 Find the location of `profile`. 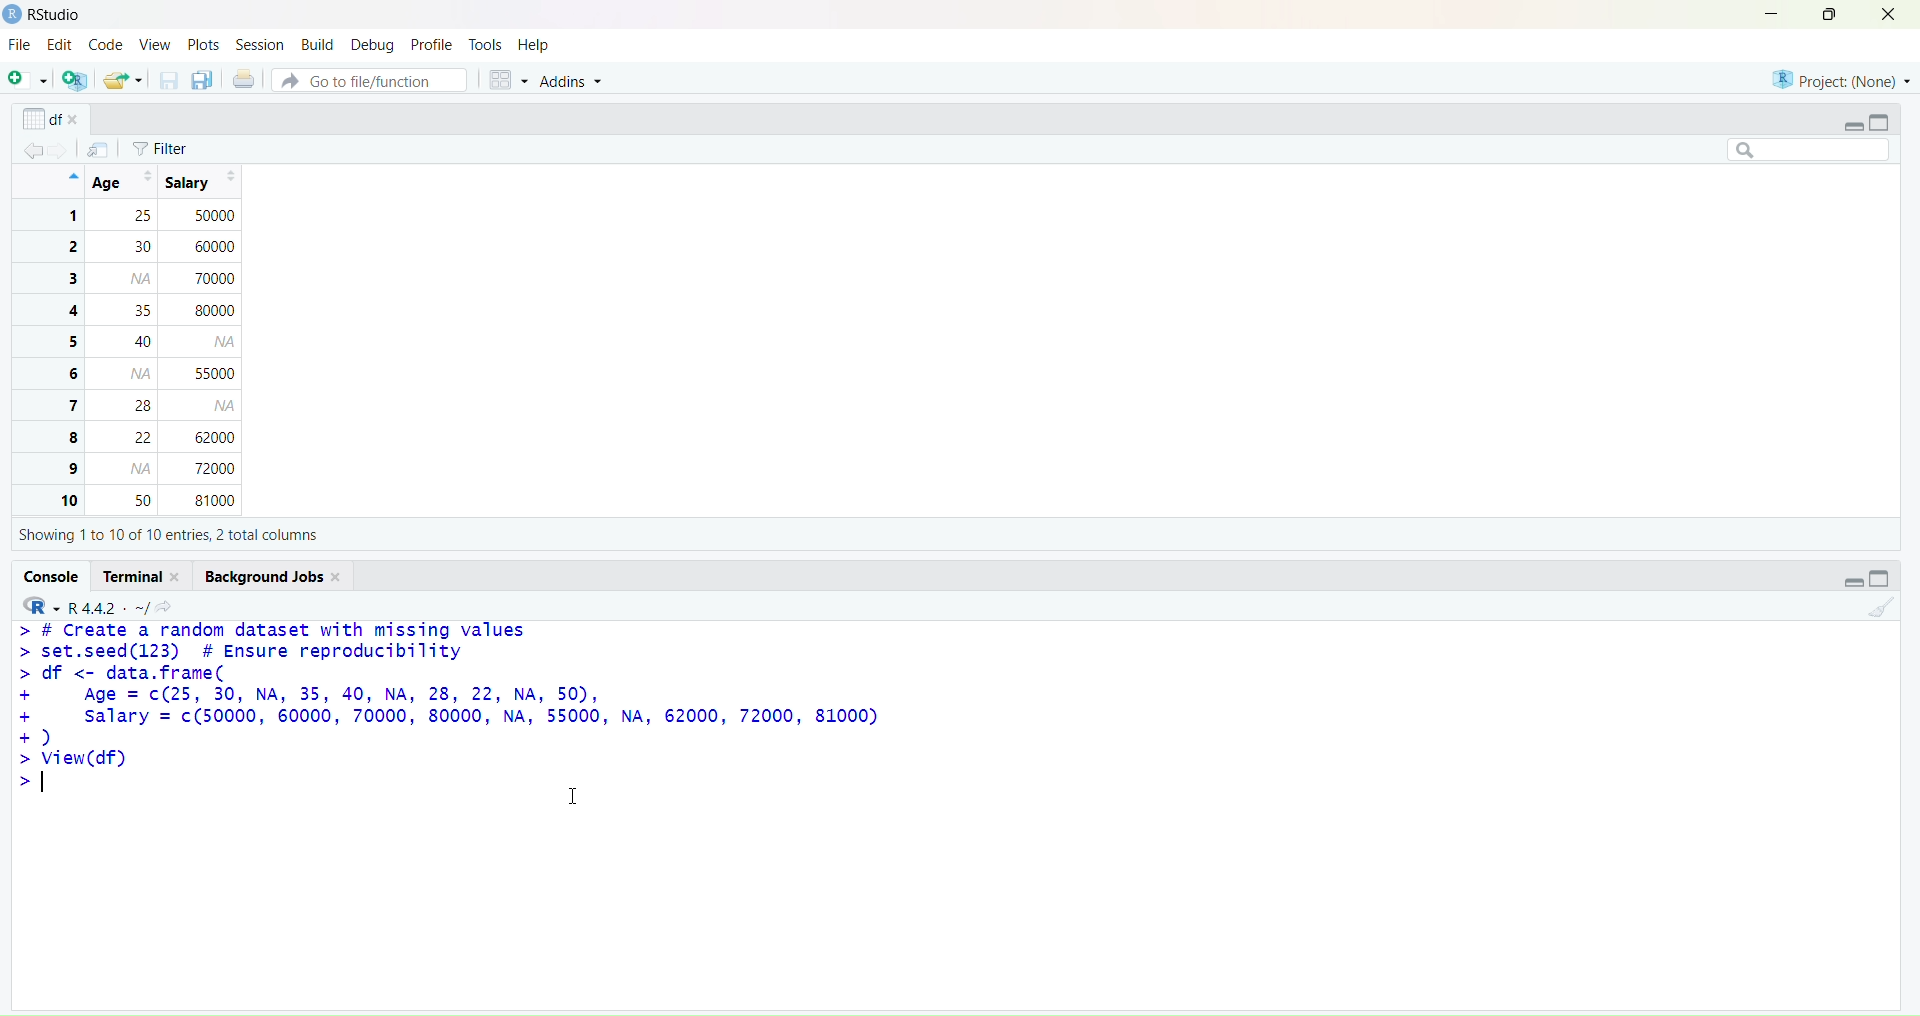

profile is located at coordinates (430, 44).